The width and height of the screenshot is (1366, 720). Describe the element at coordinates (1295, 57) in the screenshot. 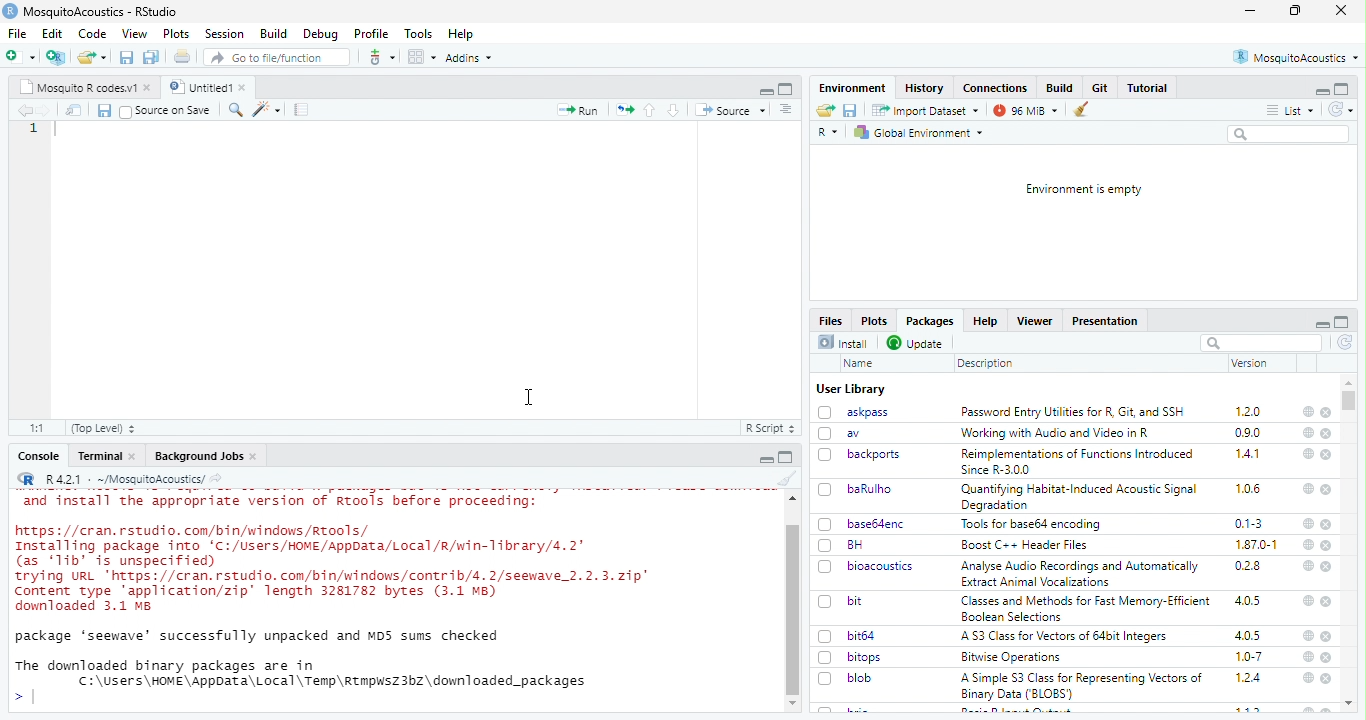

I see `MosquitoAcoustics` at that location.